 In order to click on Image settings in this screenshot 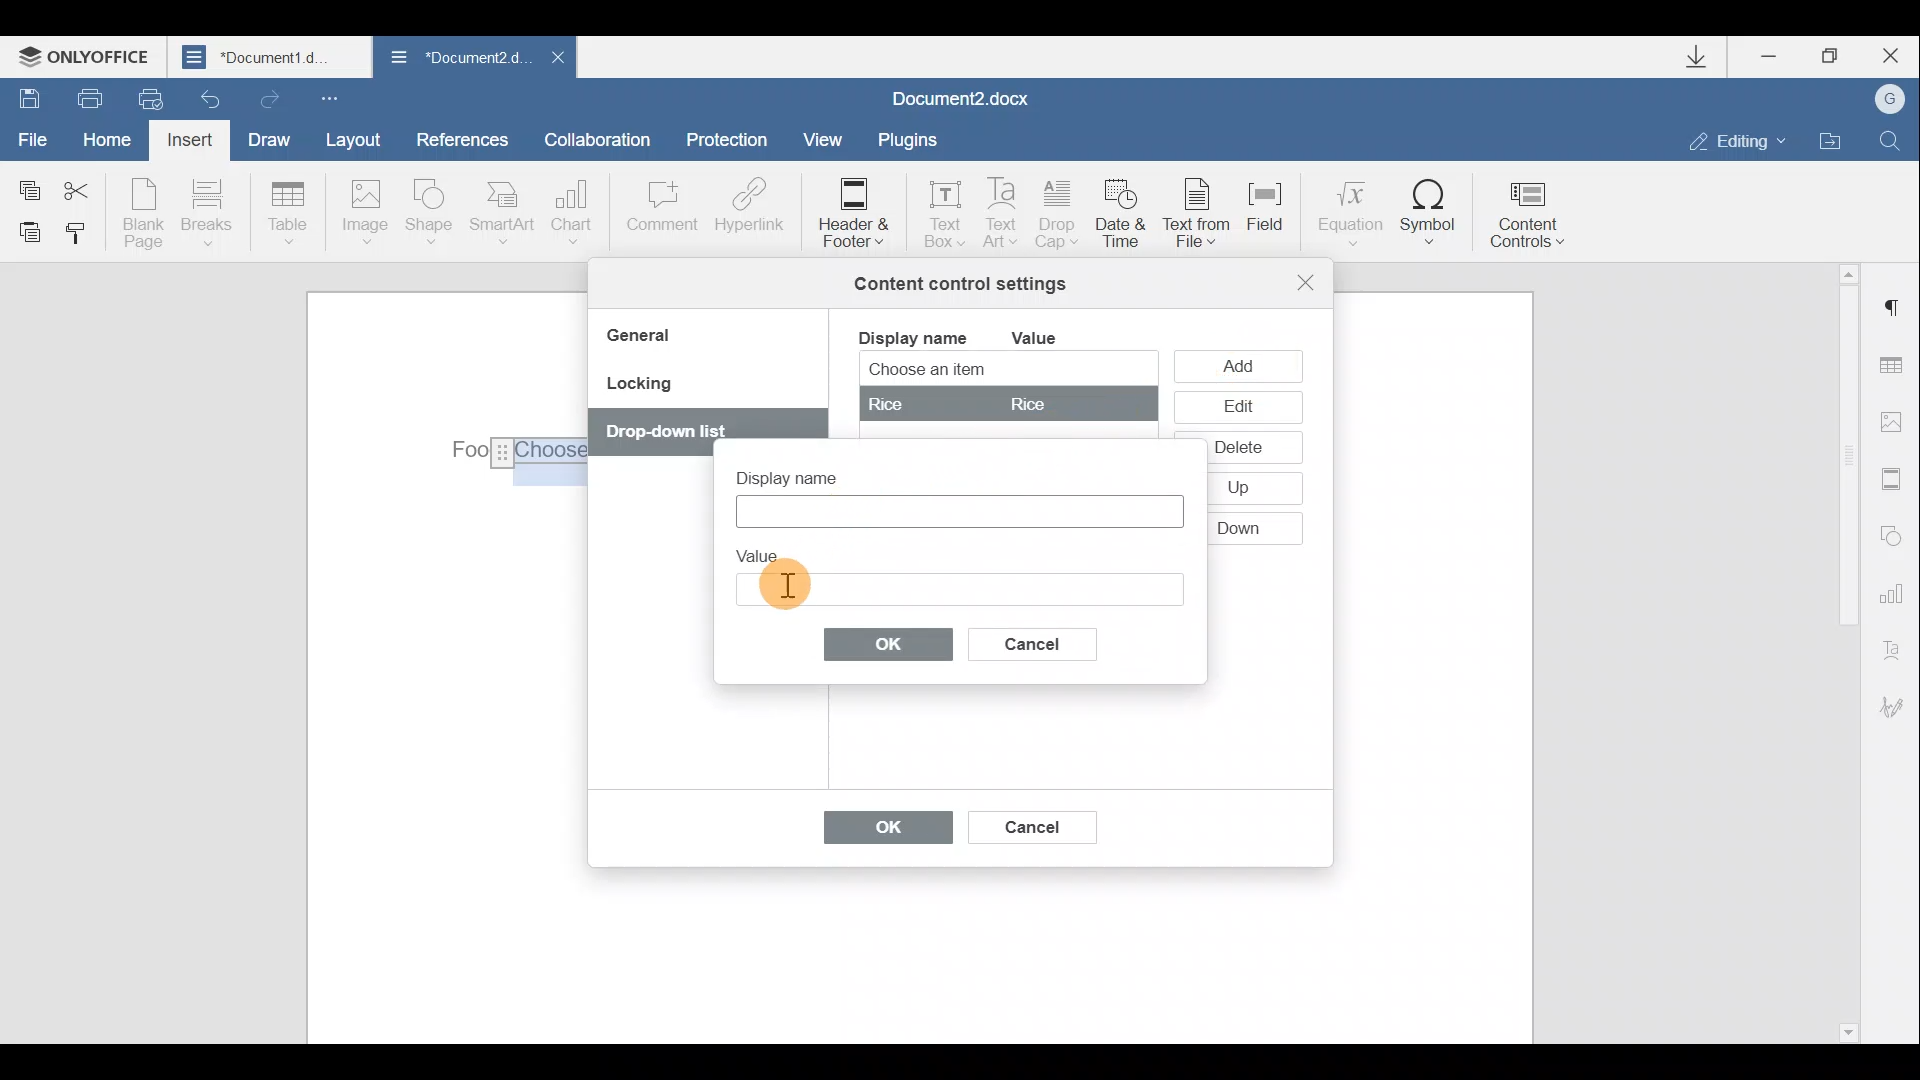, I will do `click(1896, 422)`.